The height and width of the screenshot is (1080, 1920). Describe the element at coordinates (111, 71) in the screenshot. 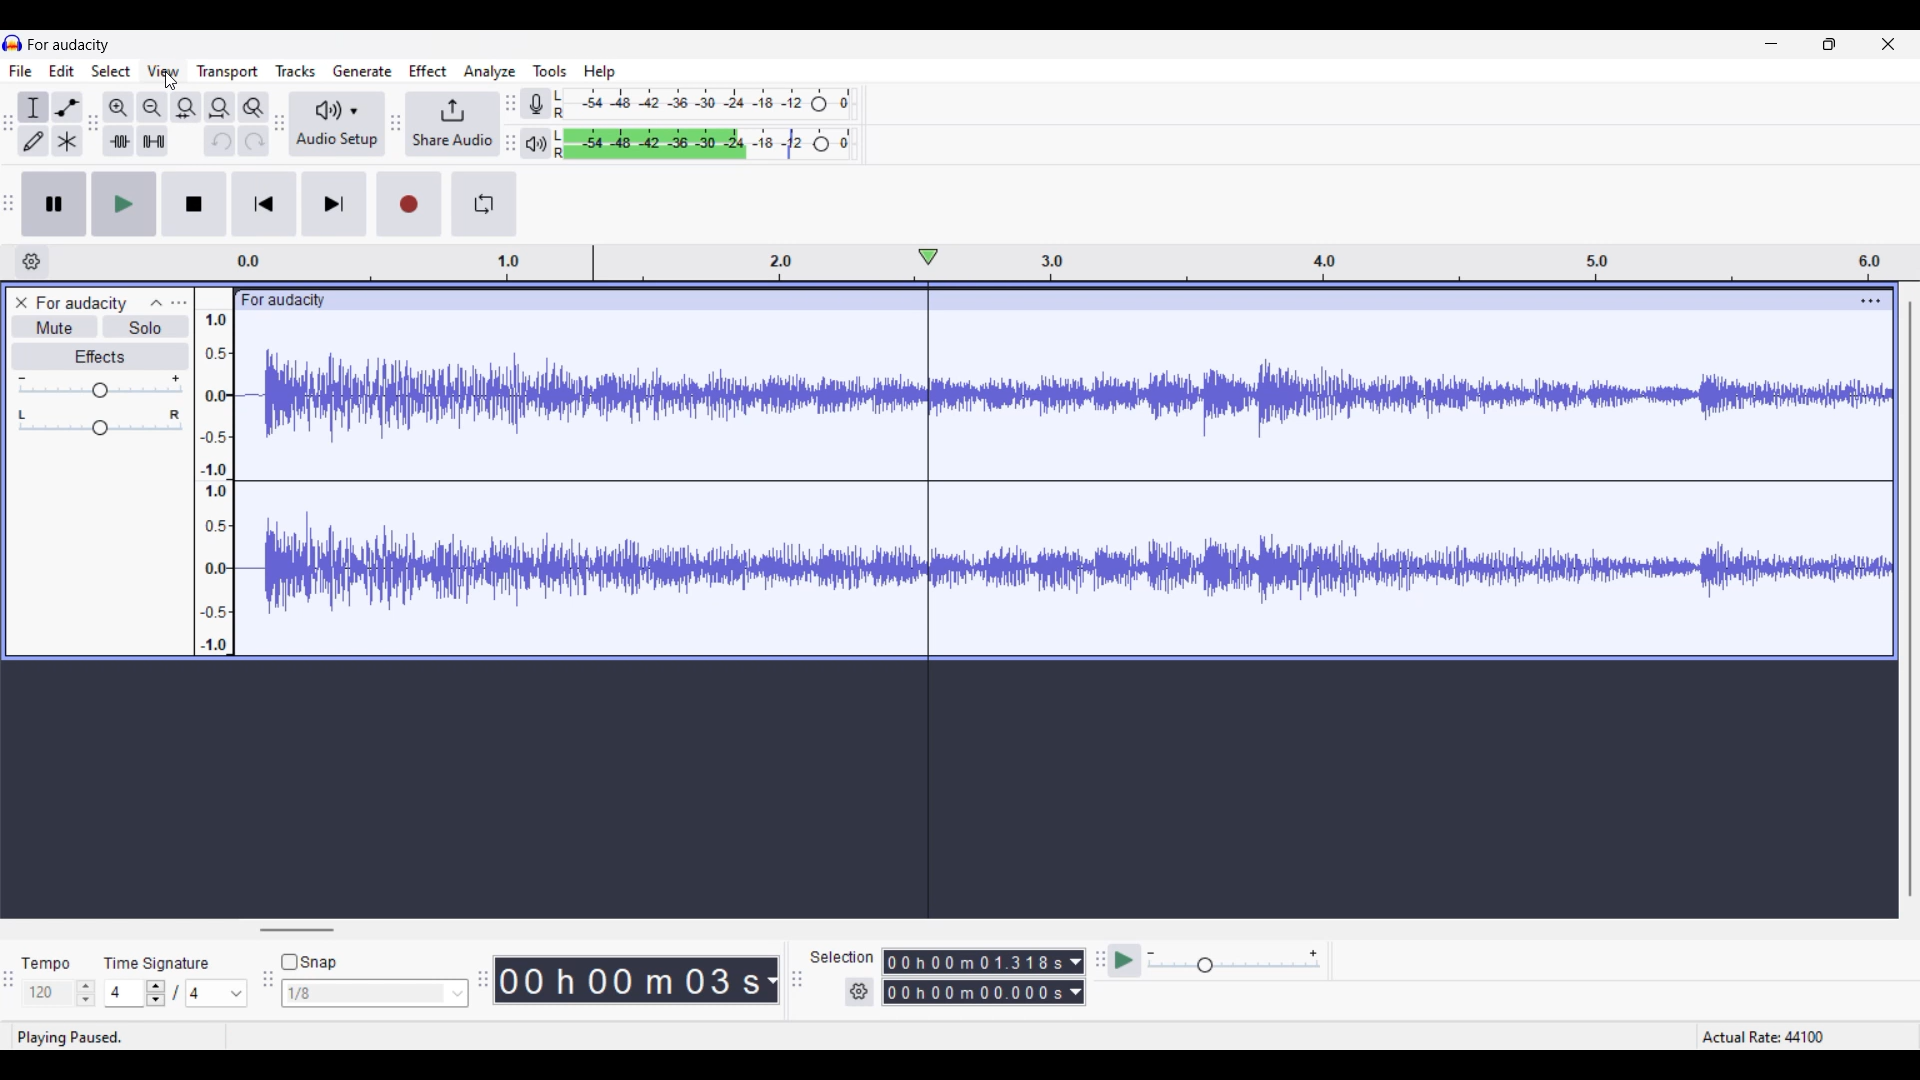

I see `Select menu` at that location.